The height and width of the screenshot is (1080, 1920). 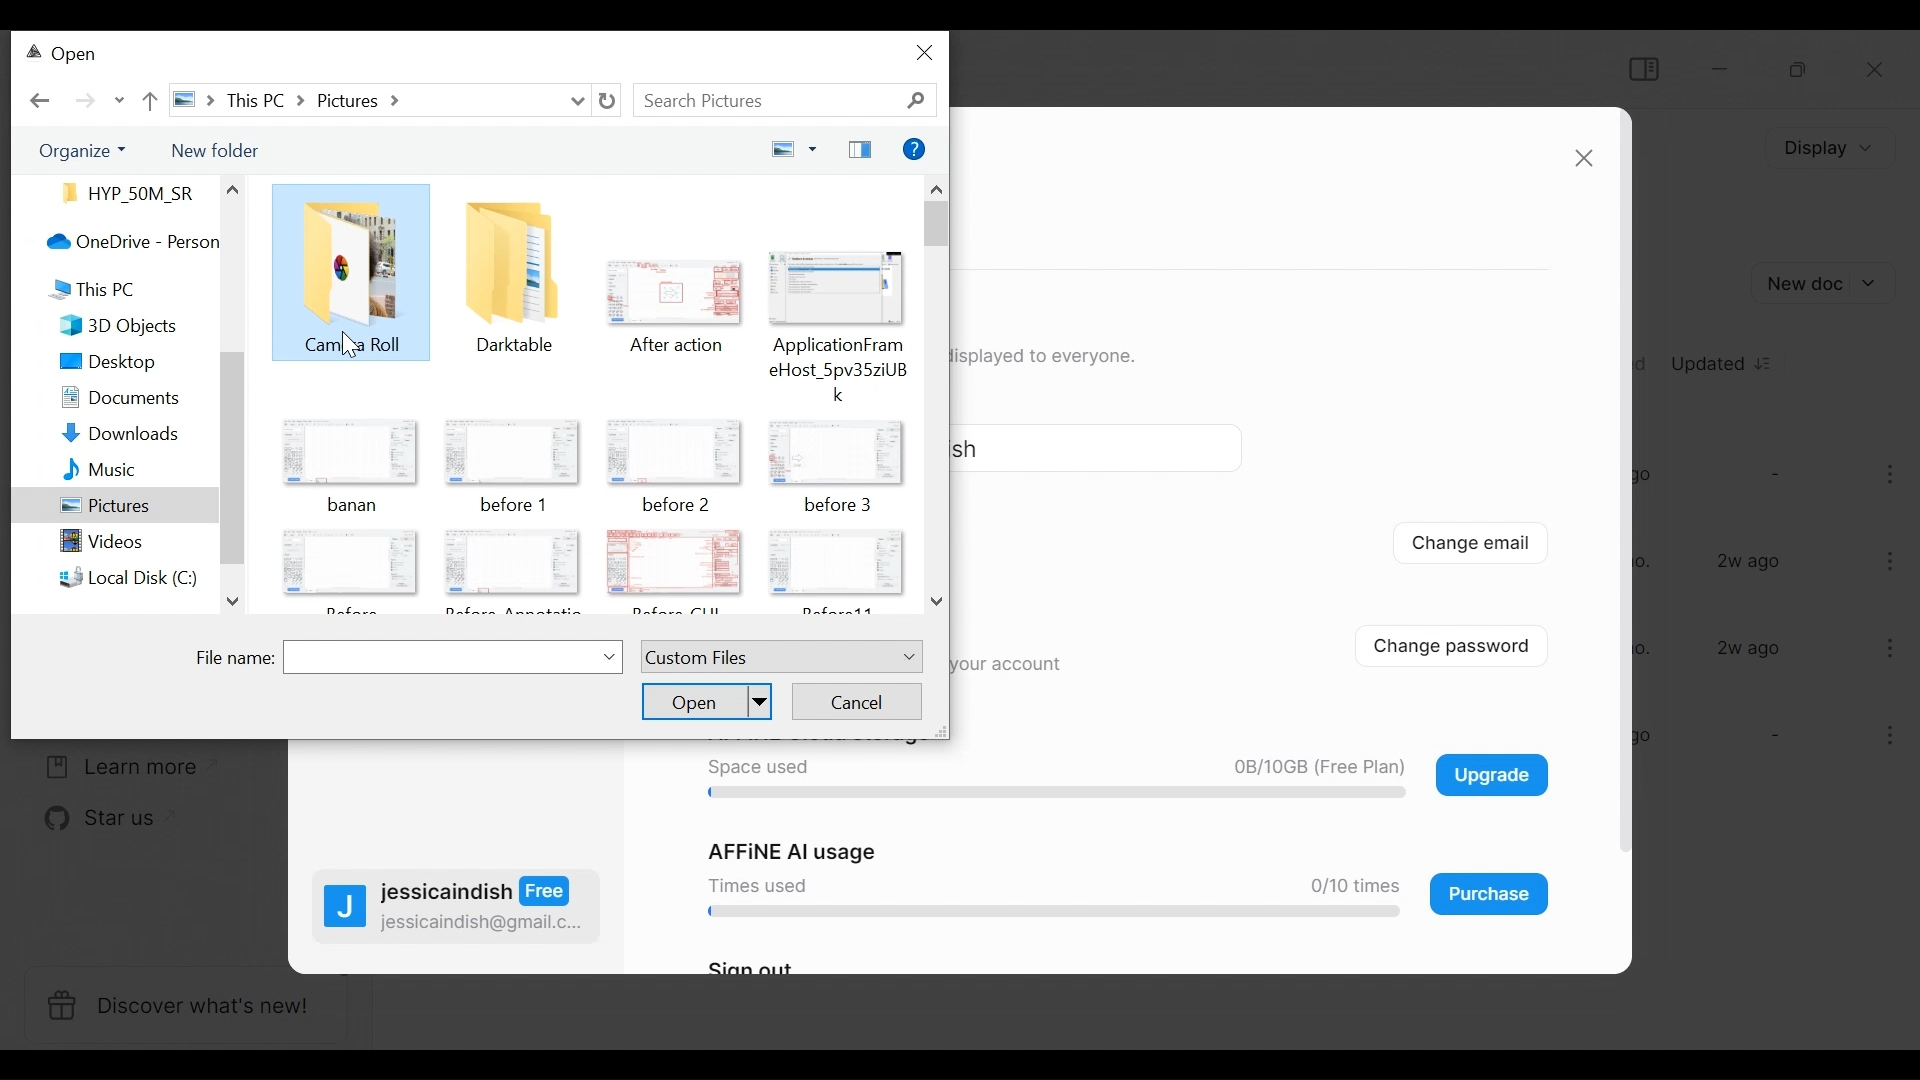 What do you see at coordinates (104, 327) in the screenshot?
I see `3D Objects` at bounding box center [104, 327].